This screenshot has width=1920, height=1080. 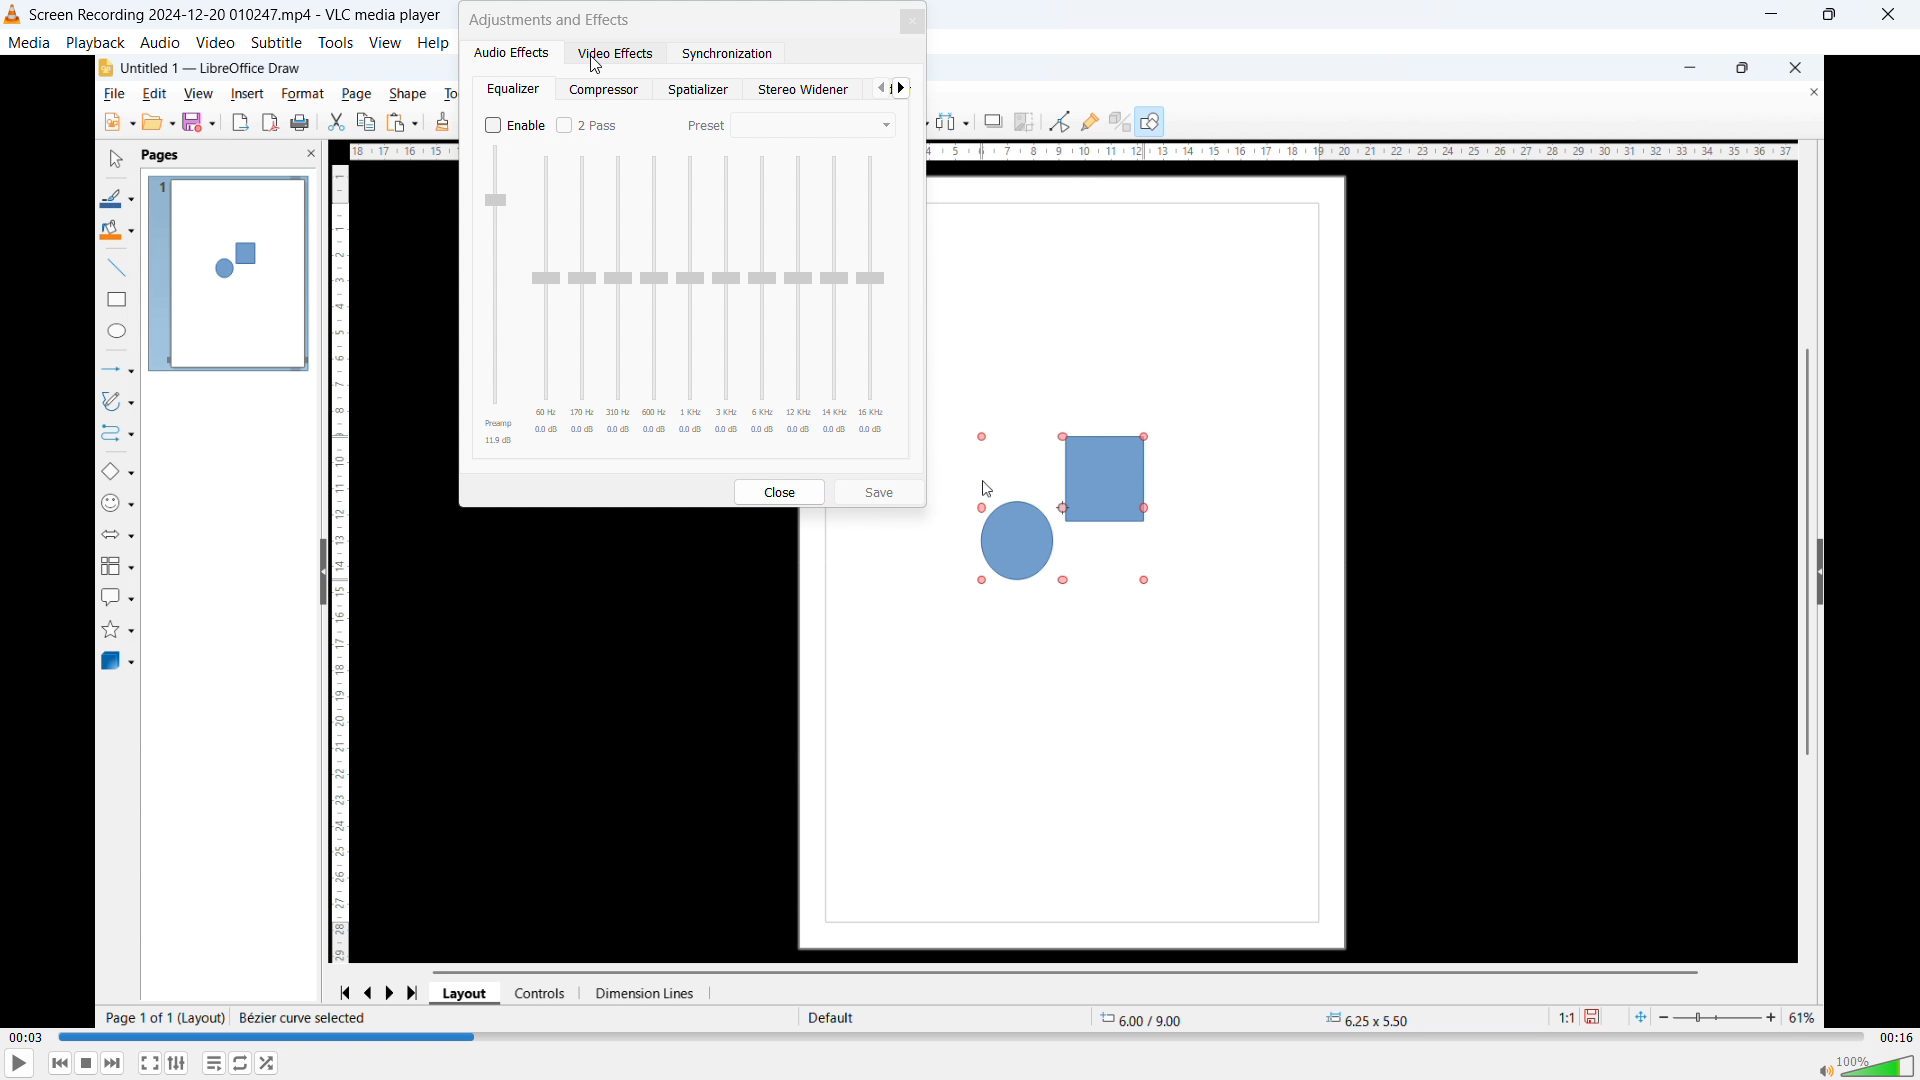 What do you see at coordinates (1867, 1065) in the screenshot?
I see `volume bar ` at bounding box center [1867, 1065].